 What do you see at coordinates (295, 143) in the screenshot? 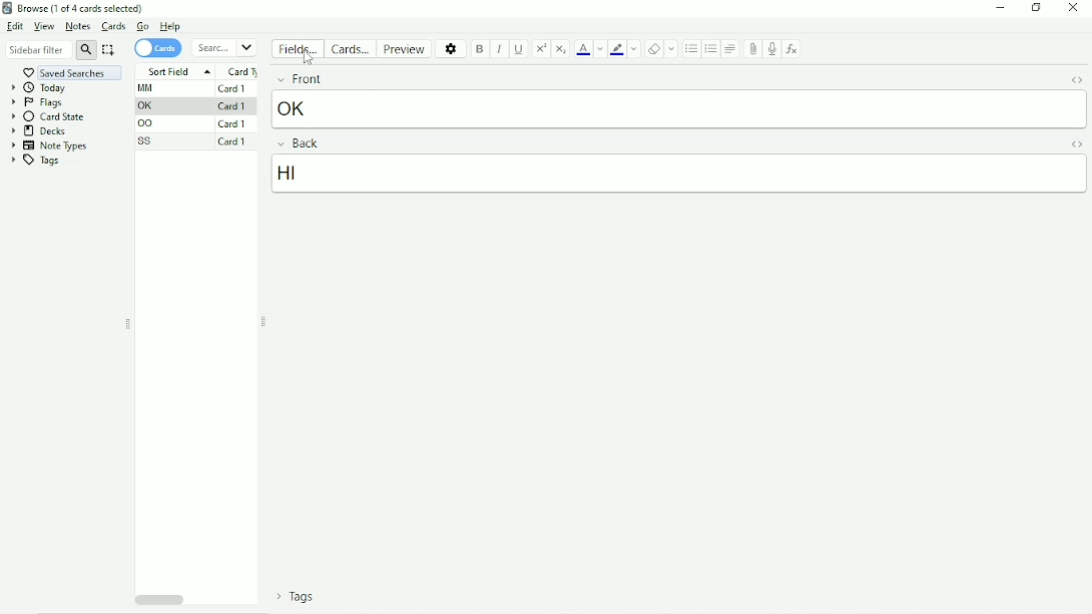
I see `Back` at bounding box center [295, 143].